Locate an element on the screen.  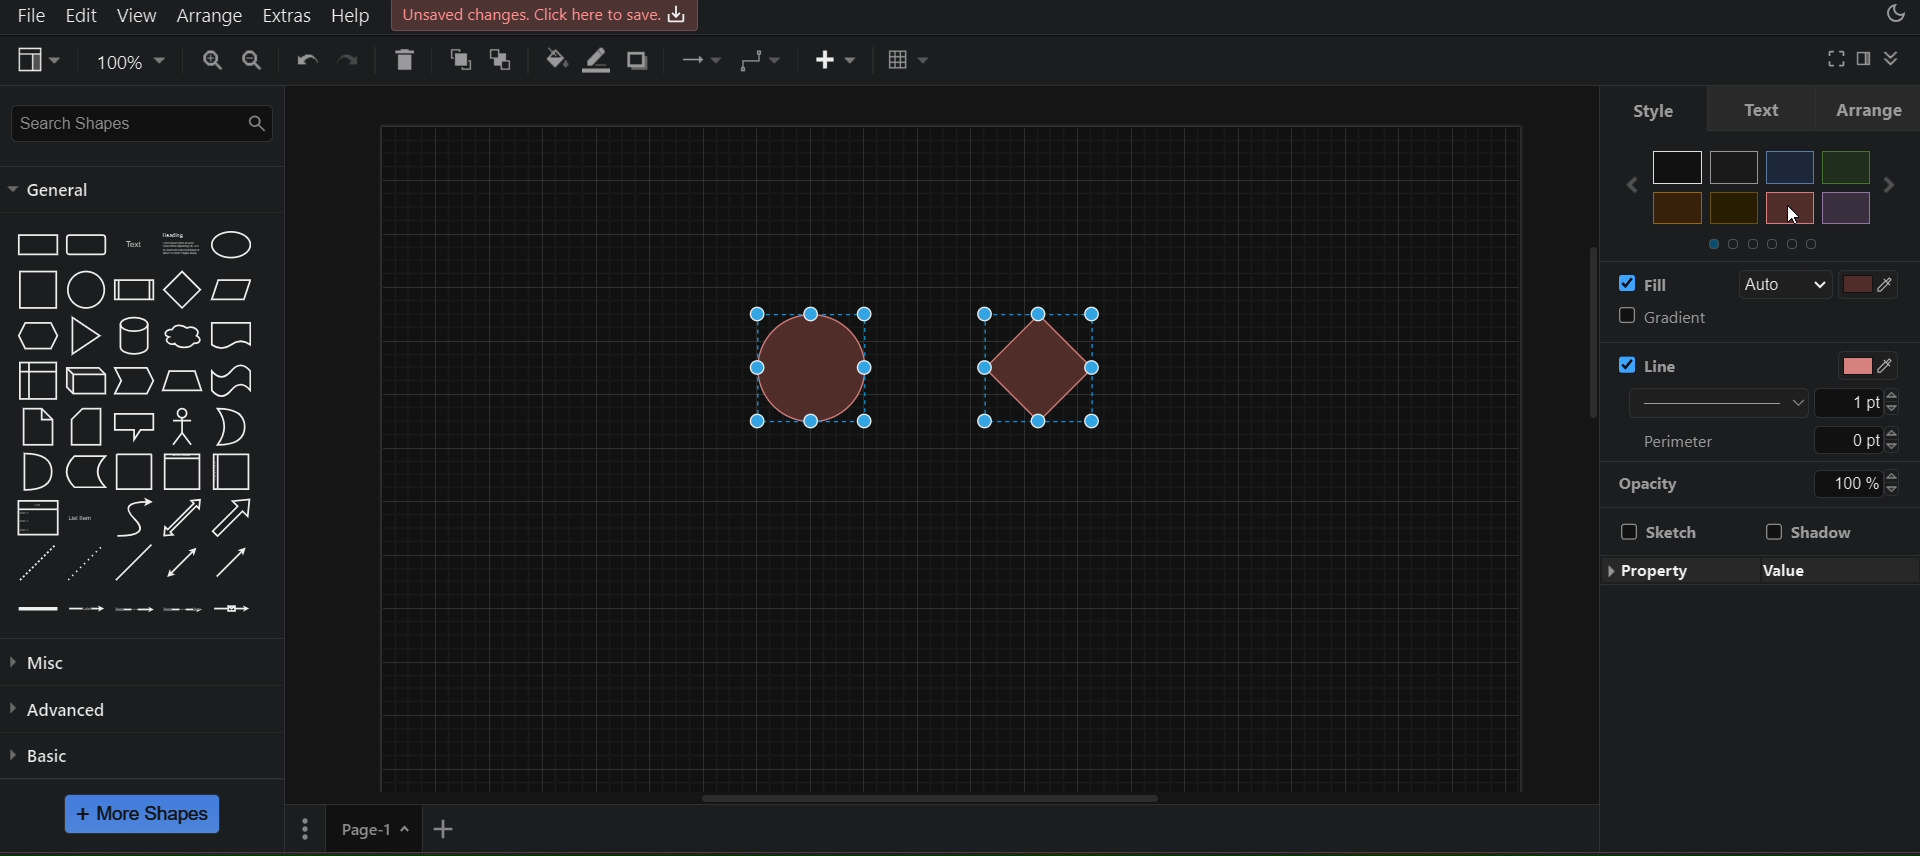
fill color is located at coordinates (1877, 282).